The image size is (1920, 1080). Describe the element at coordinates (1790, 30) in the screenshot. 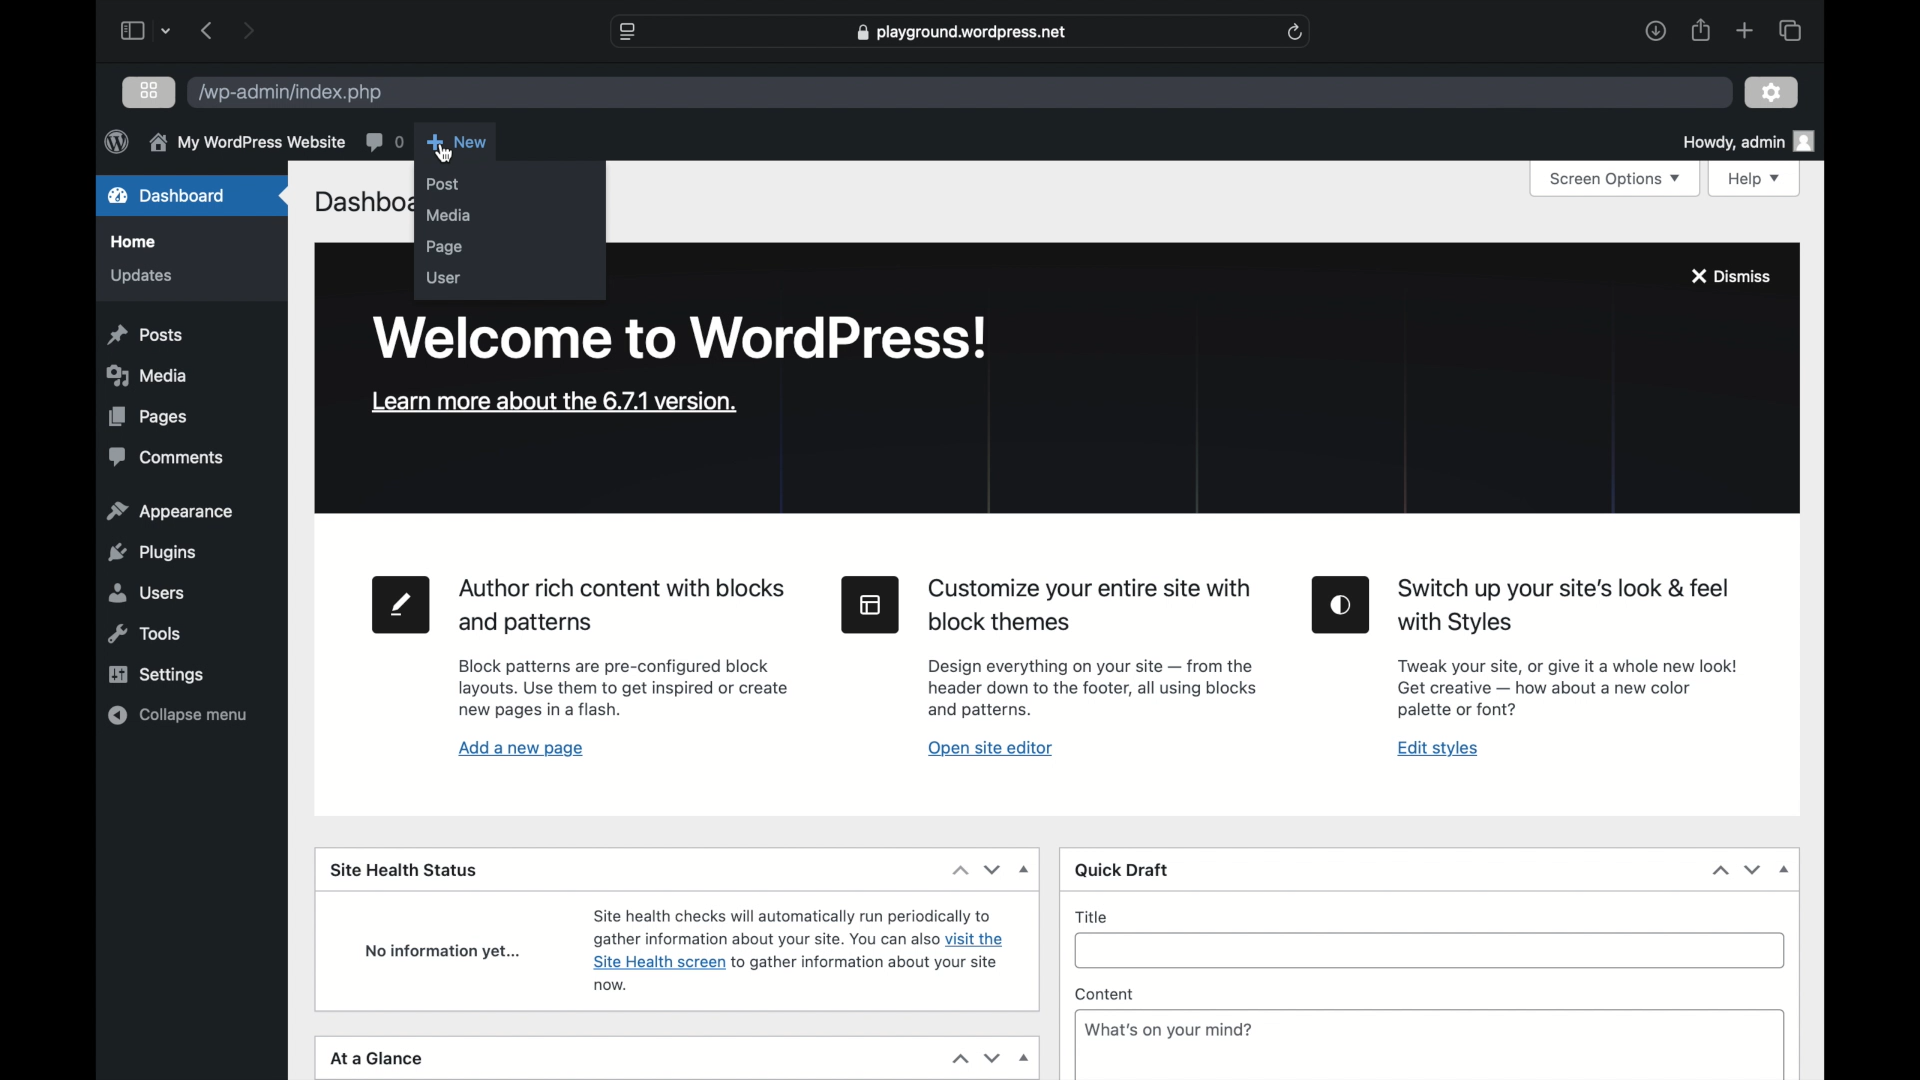

I see `show tab overview` at that location.